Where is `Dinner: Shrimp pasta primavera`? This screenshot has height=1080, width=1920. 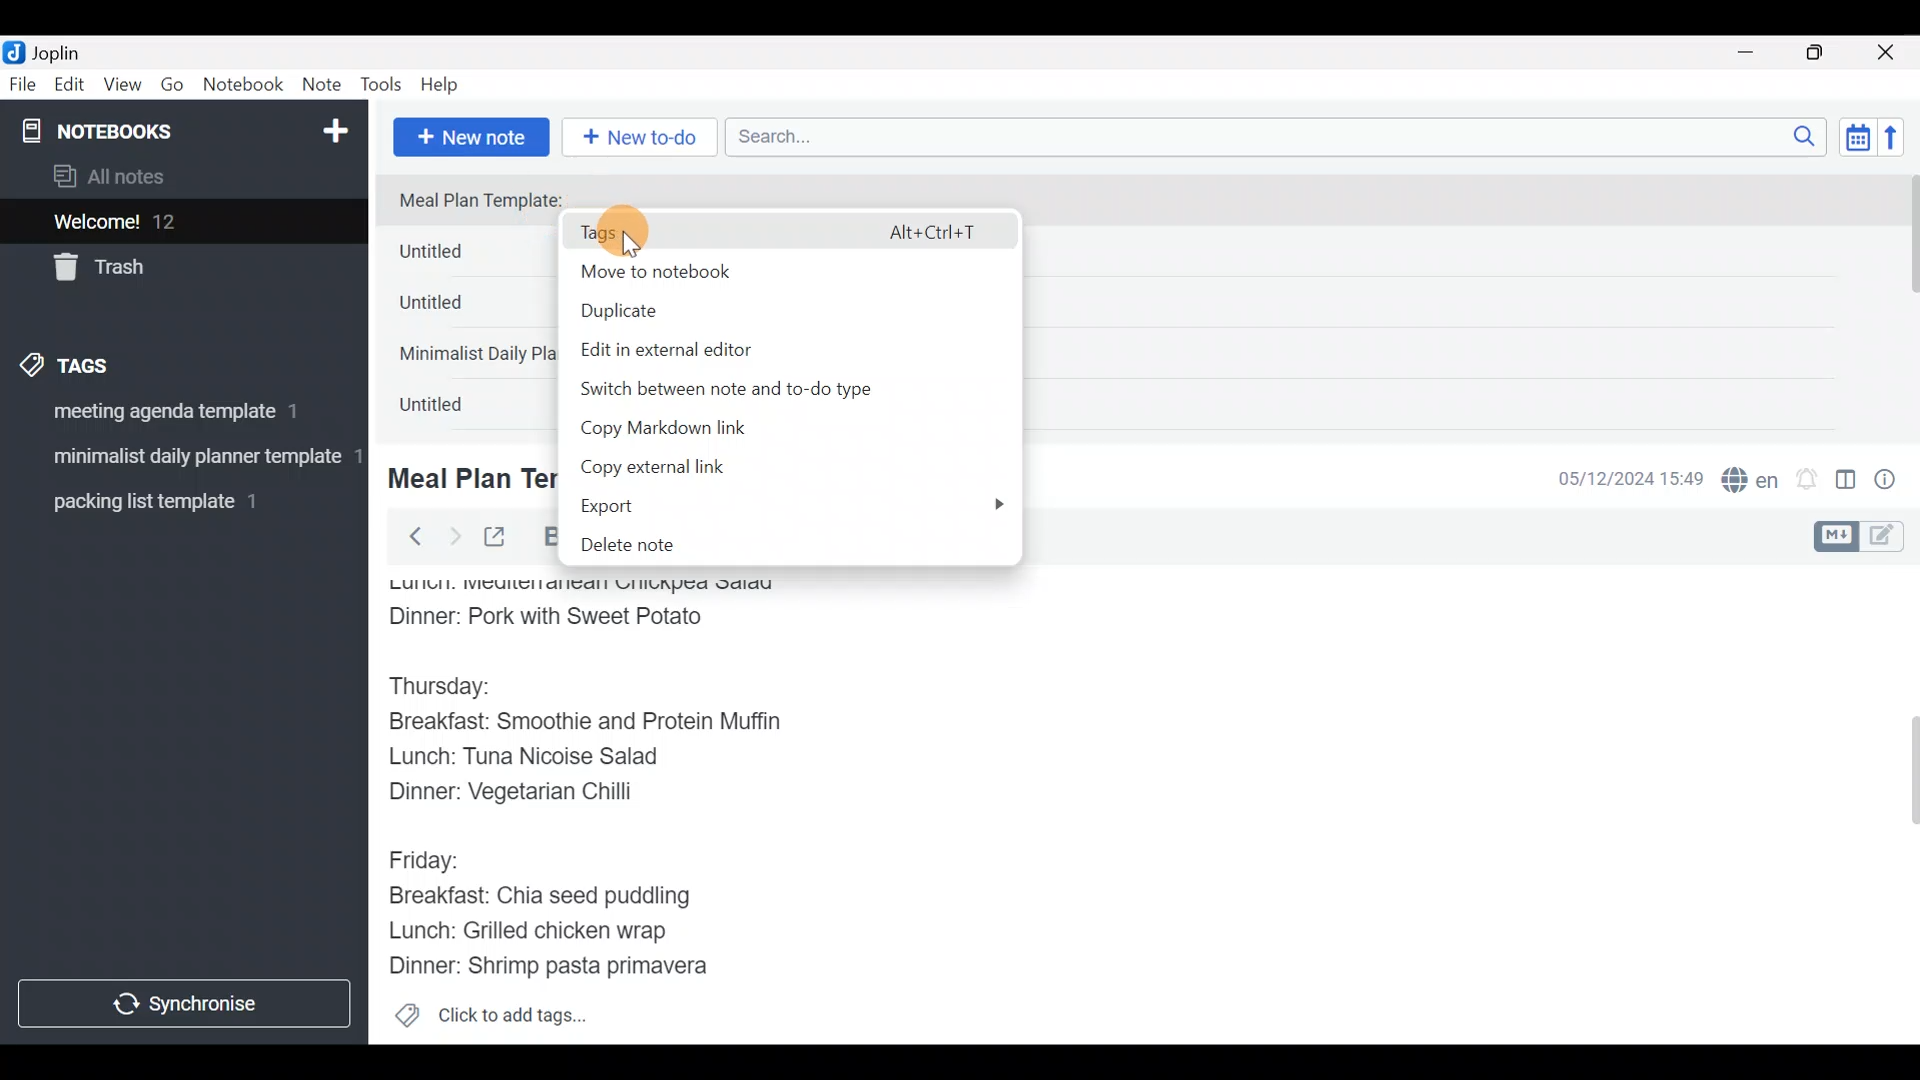
Dinner: Shrimp pasta primavera is located at coordinates (568, 968).